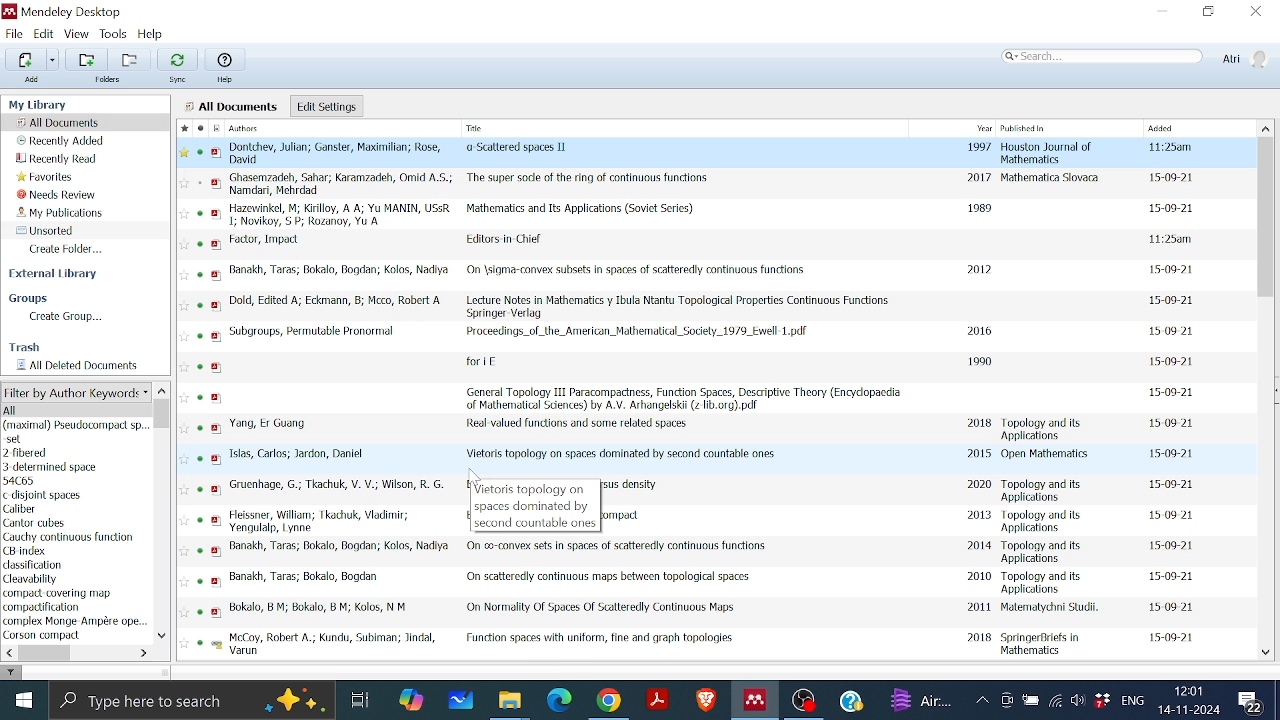 The width and height of the screenshot is (1280, 720). What do you see at coordinates (182, 644) in the screenshot?
I see `Favourite` at bounding box center [182, 644].